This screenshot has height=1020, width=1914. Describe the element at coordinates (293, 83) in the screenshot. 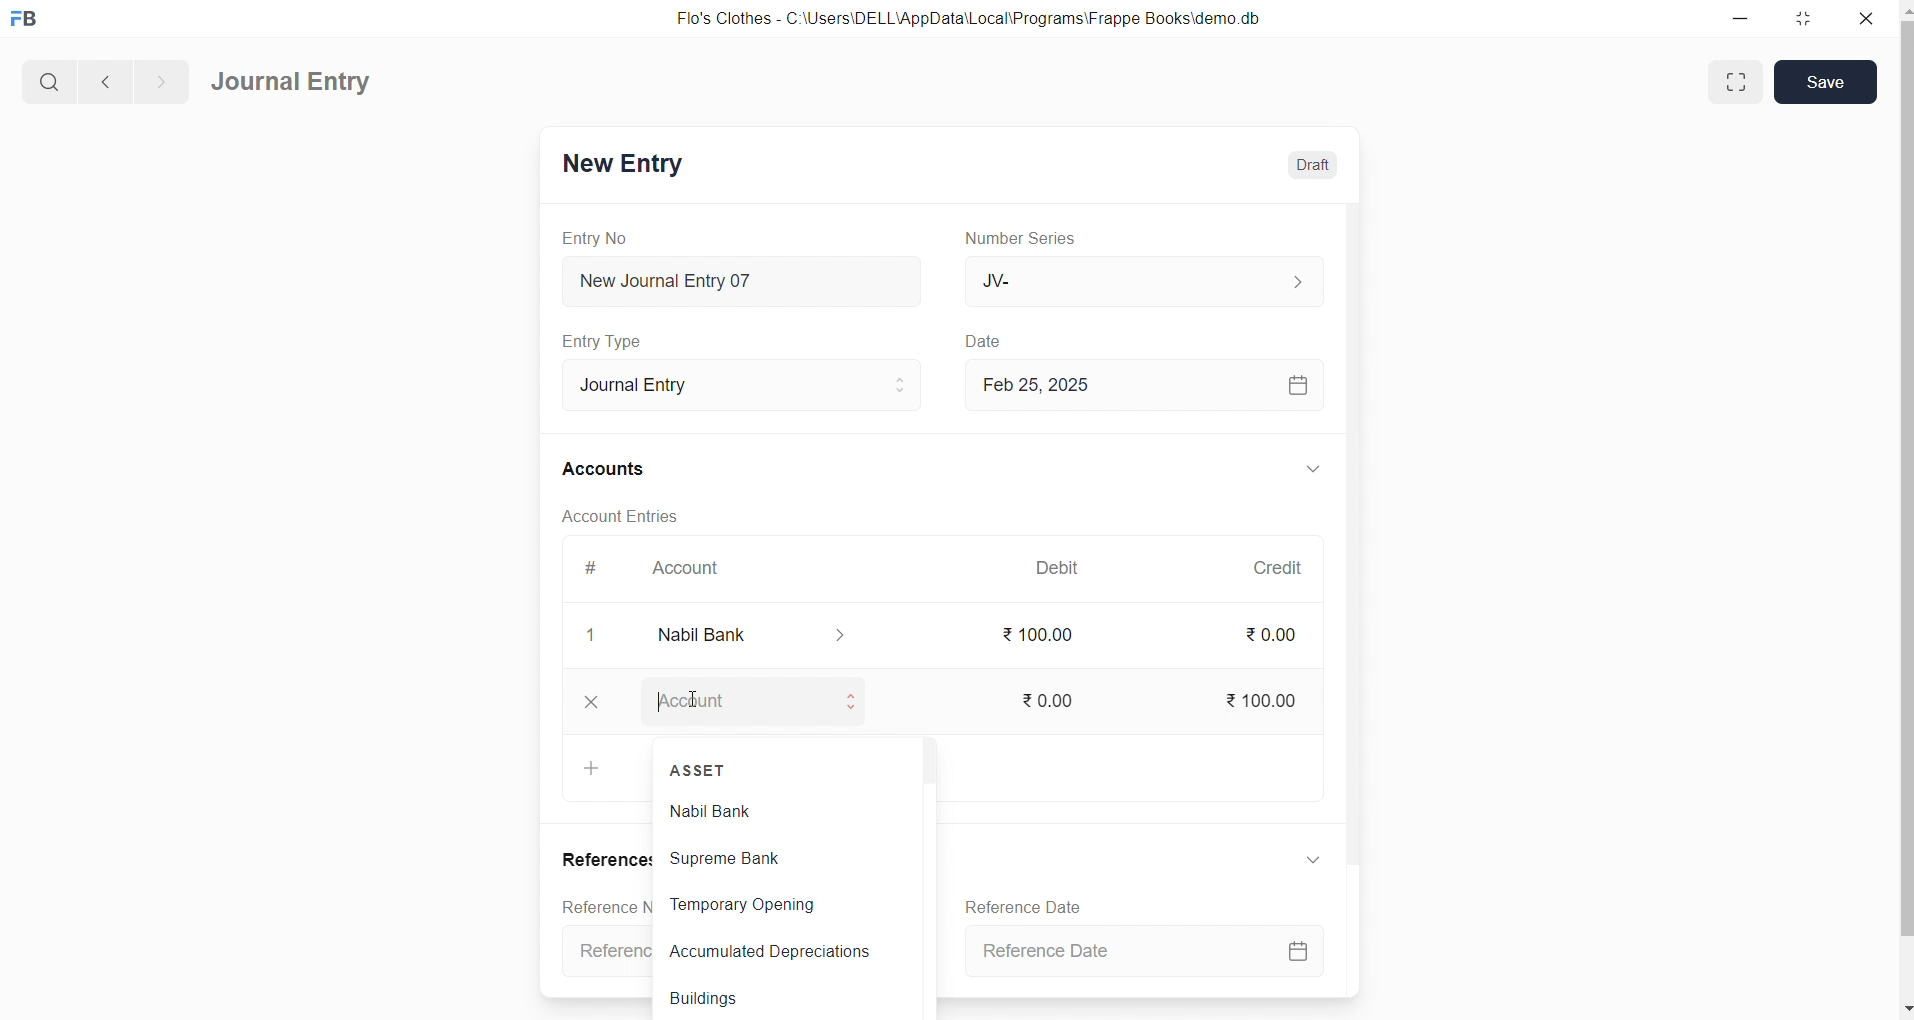

I see `Journal Entry` at that location.